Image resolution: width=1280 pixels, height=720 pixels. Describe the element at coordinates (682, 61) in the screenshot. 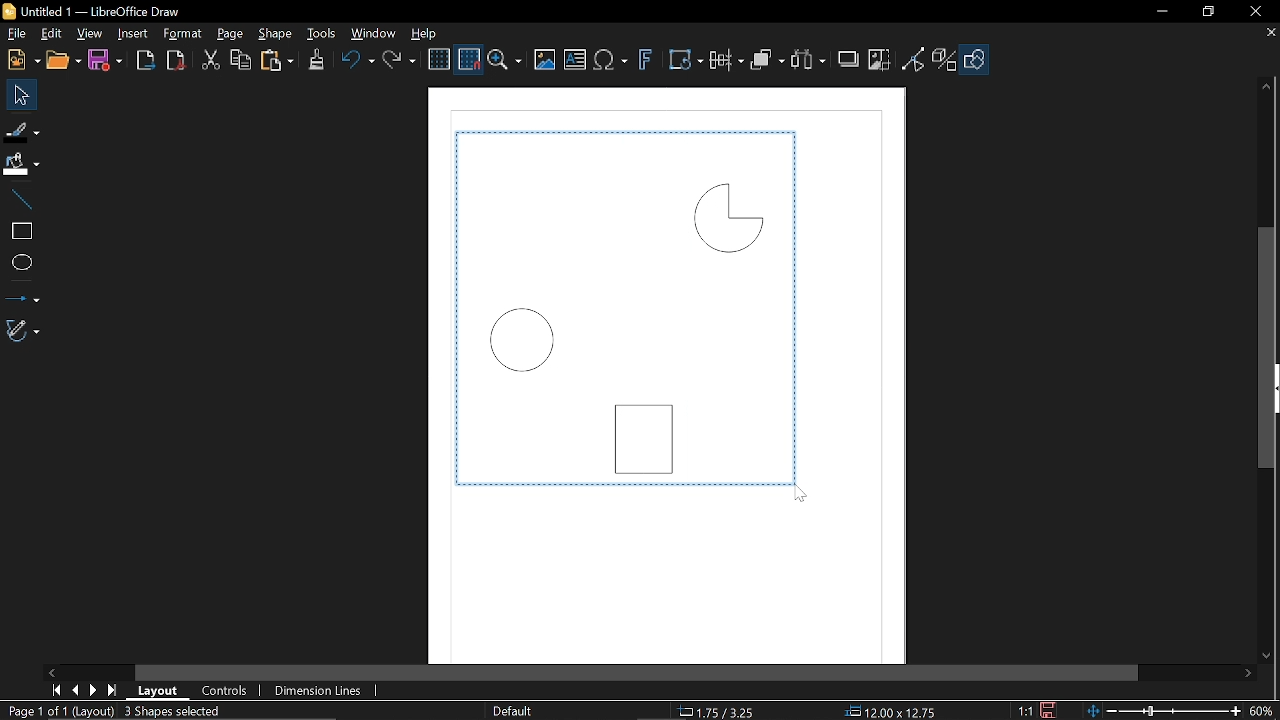

I see `Transform` at that location.